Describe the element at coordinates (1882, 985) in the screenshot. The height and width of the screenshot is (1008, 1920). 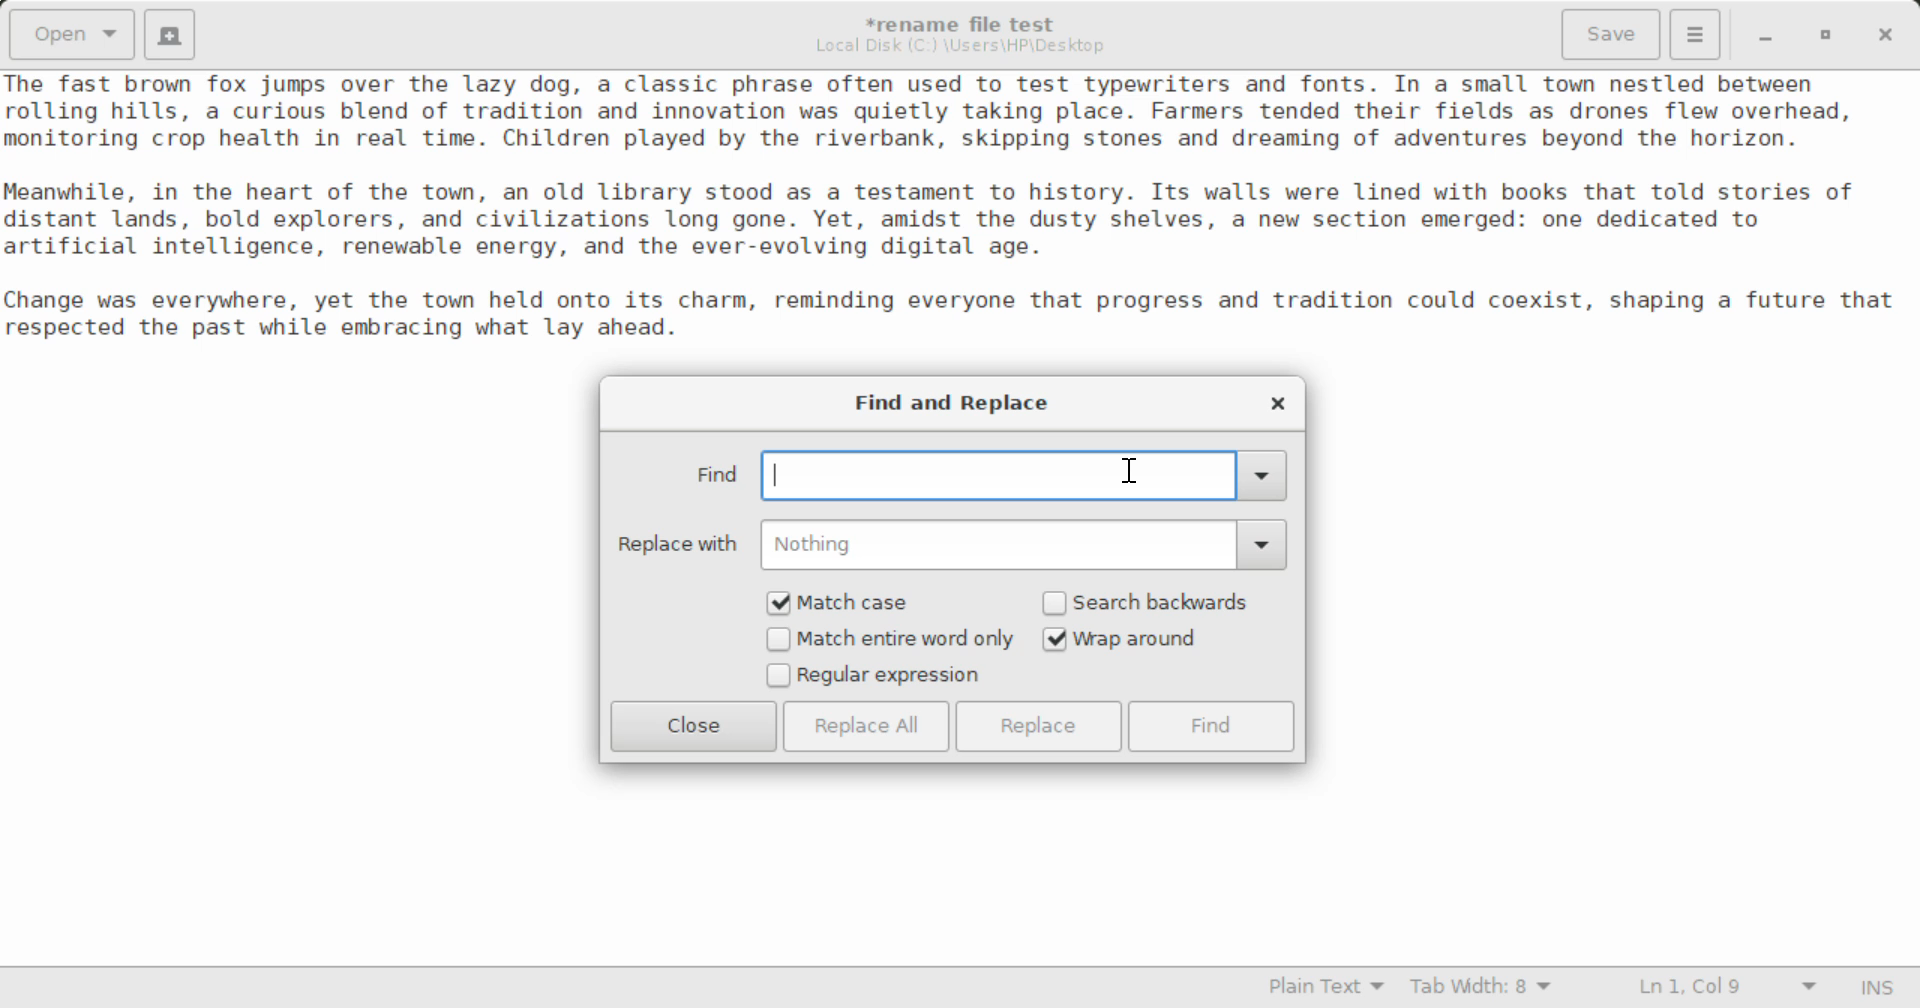
I see `Input Mode` at that location.